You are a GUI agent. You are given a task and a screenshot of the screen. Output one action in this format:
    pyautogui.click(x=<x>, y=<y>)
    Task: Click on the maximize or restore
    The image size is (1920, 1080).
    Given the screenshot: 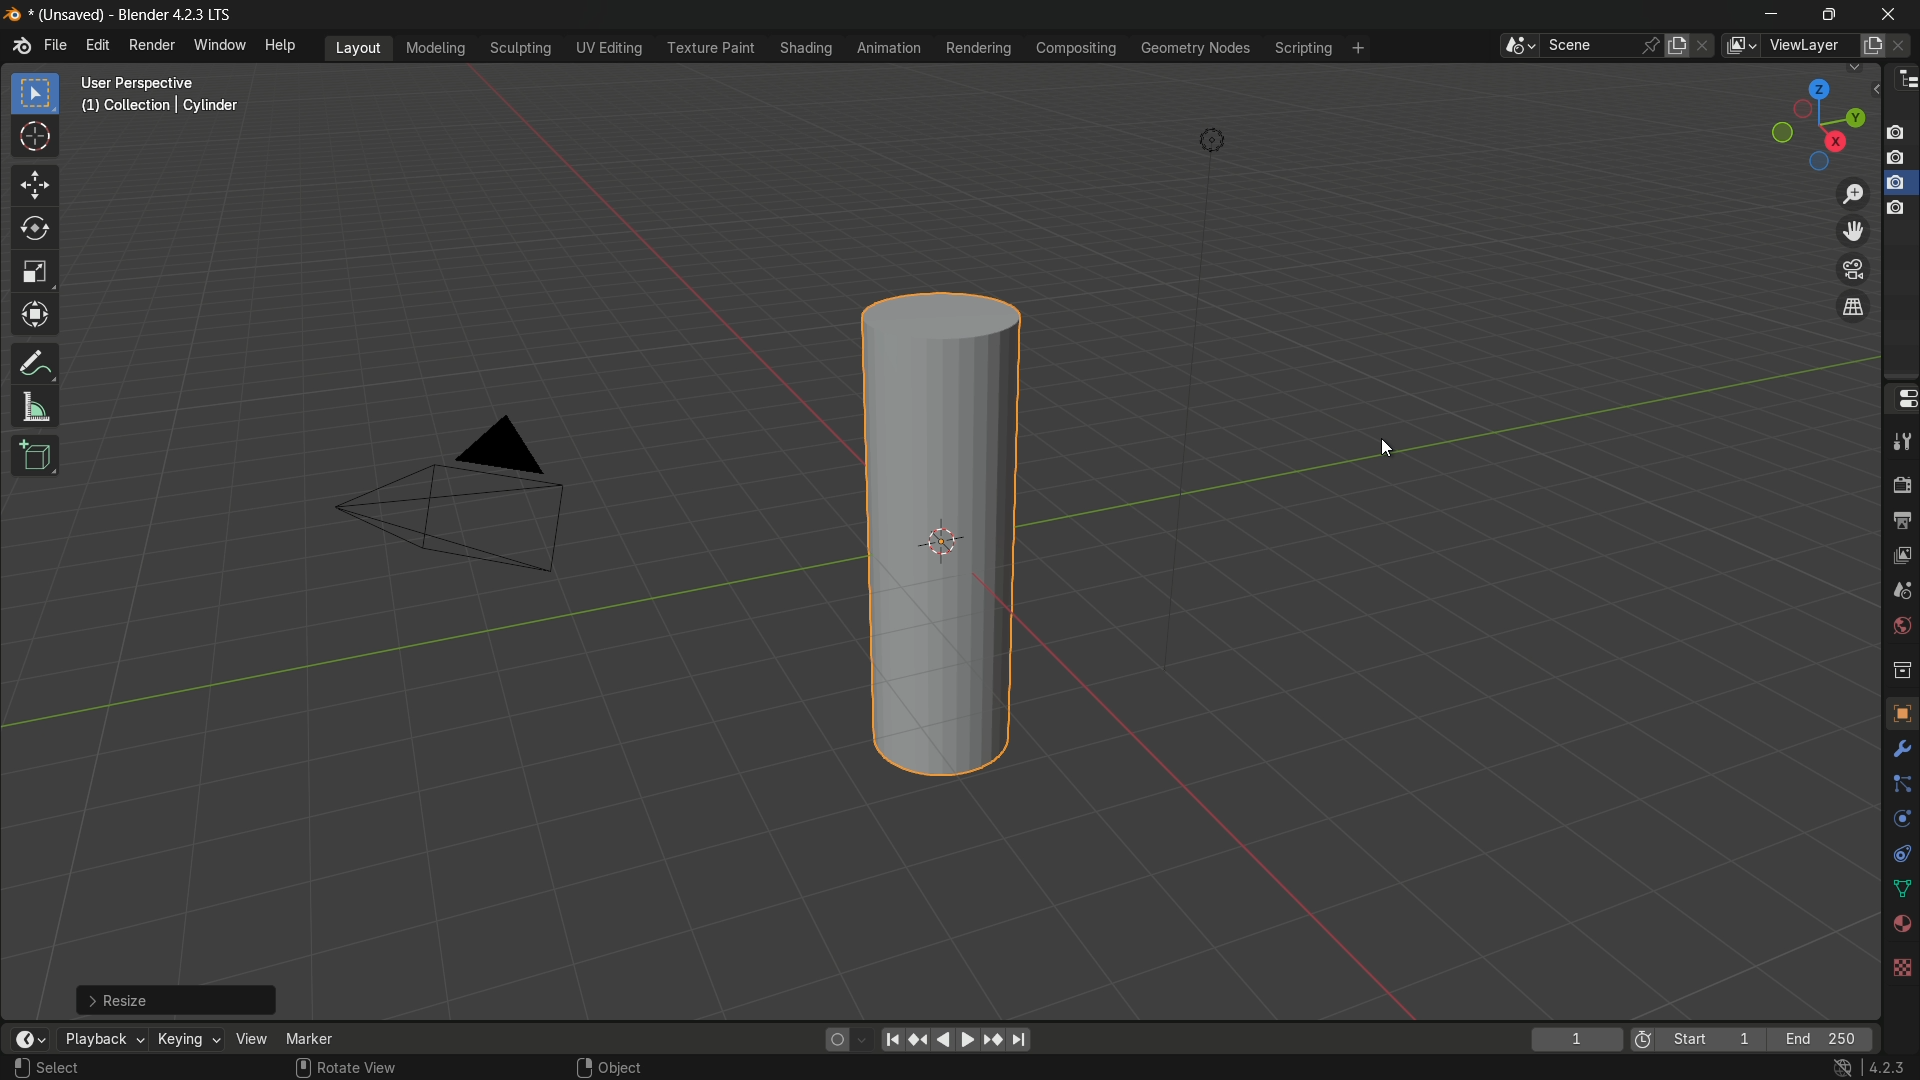 What is the action you would take?
    pyautogui.click(x=1832, y=13)
    